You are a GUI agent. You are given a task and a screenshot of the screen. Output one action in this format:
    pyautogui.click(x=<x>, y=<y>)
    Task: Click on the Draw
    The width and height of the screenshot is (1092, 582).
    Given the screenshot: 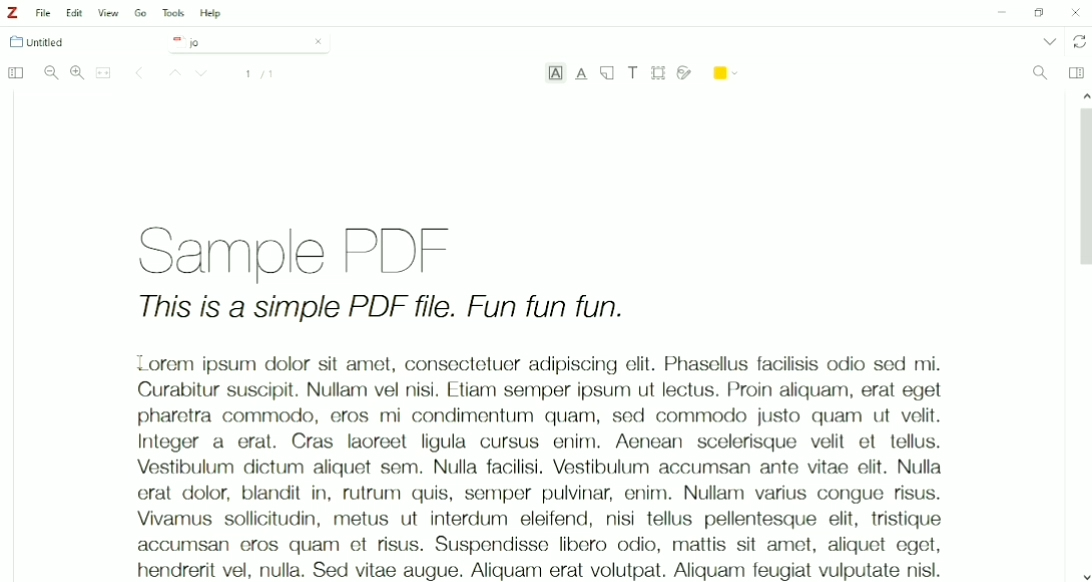 What is the action you would take?
    pyautogui.click(x=685, y=71)
    